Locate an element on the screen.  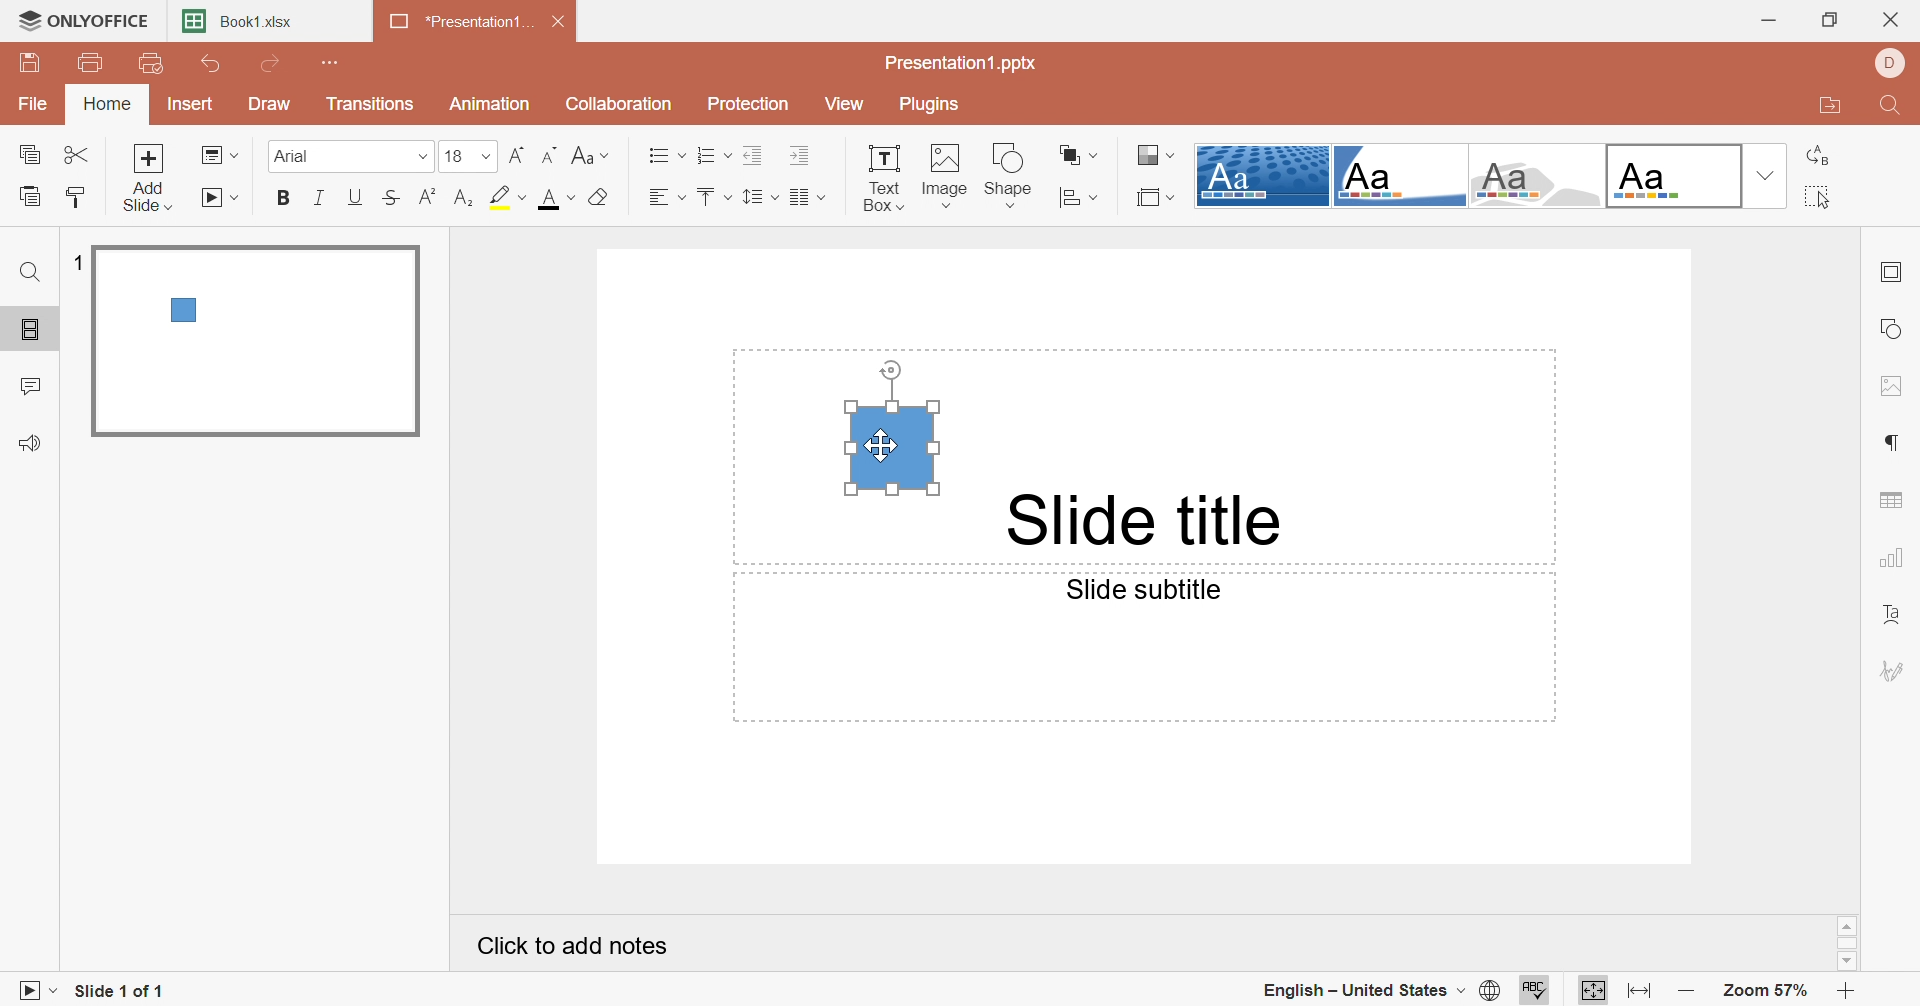
Customize quick access toolbar is located at coordinates (329, 63).